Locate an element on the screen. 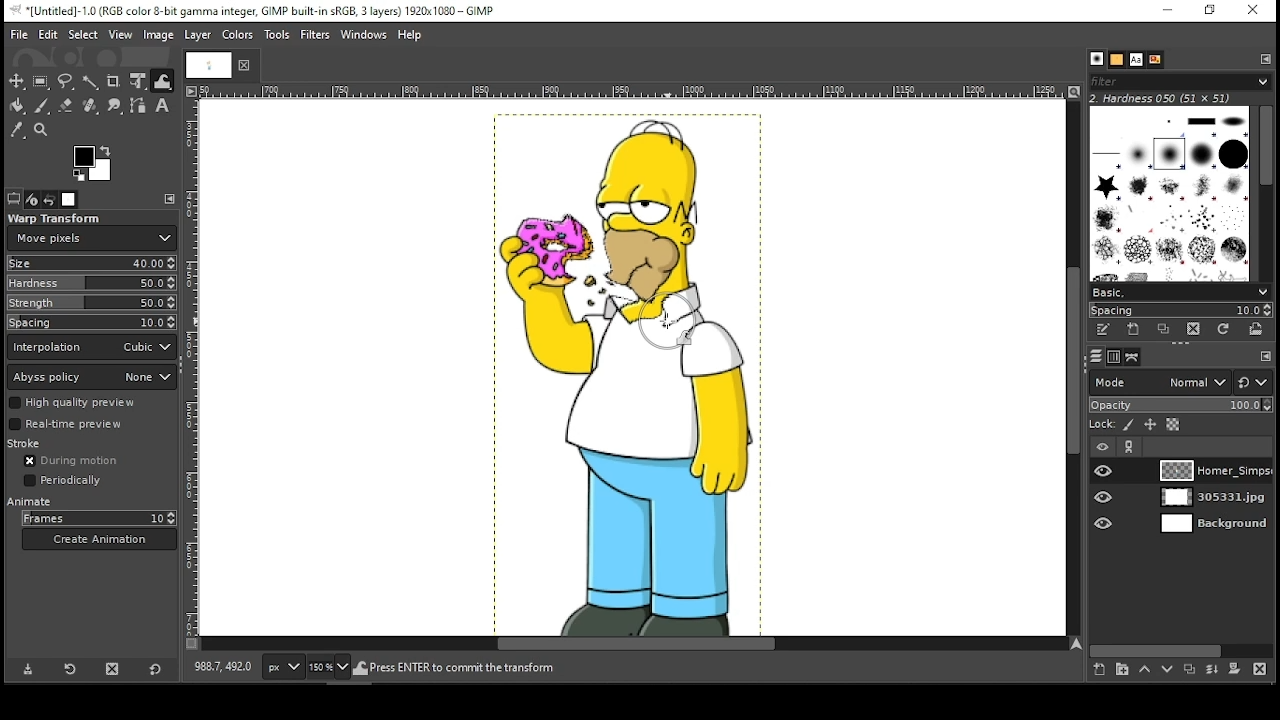  warp transform is located at coordinates (56, 218).